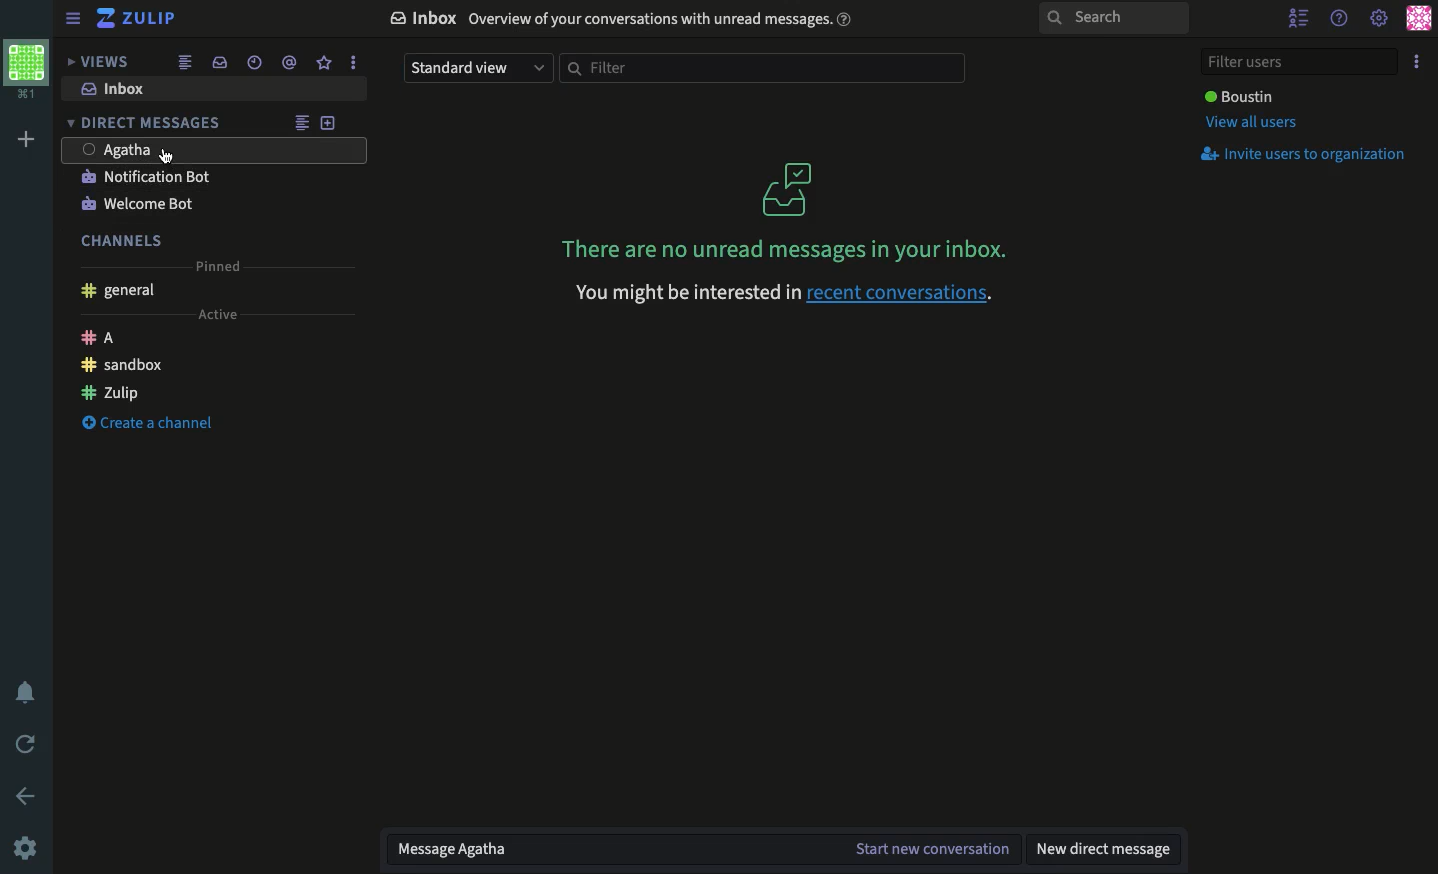 Image resolution: width=1438 pixels, height=874 pixels. Describe the element at coordinates (28, 744) in the screenshot. I see `Refresh` at that location.